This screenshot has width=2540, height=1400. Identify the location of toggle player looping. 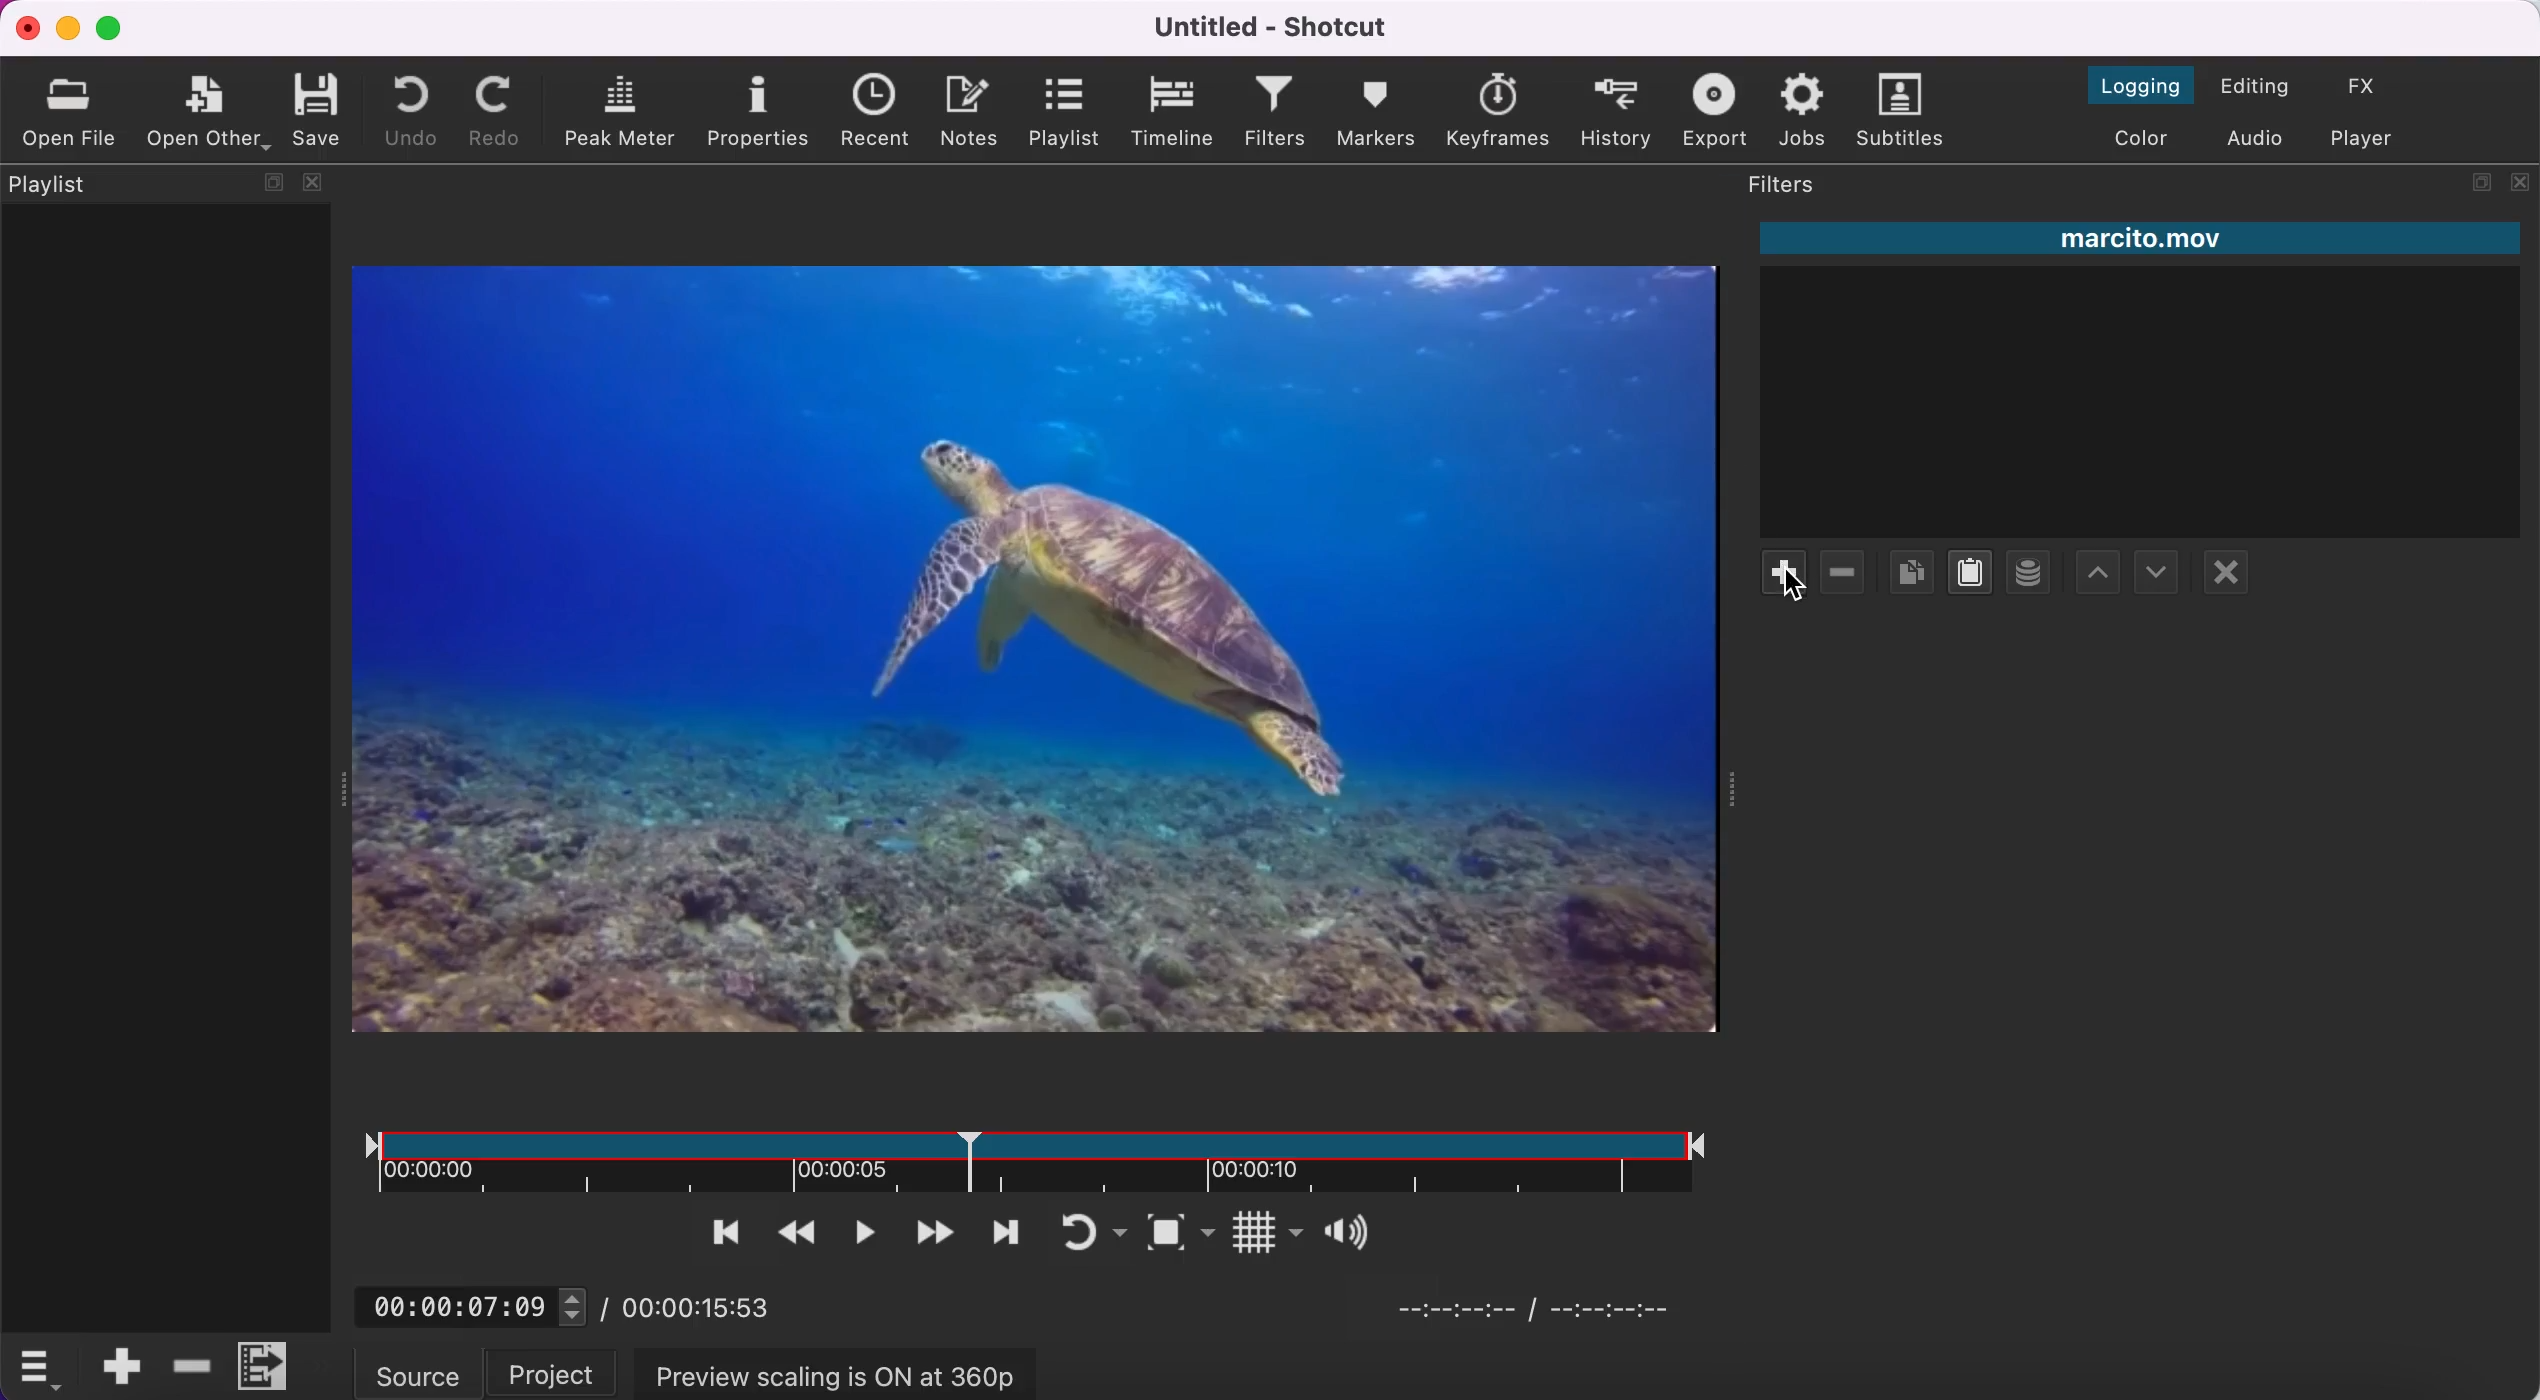
(1067, 1230).